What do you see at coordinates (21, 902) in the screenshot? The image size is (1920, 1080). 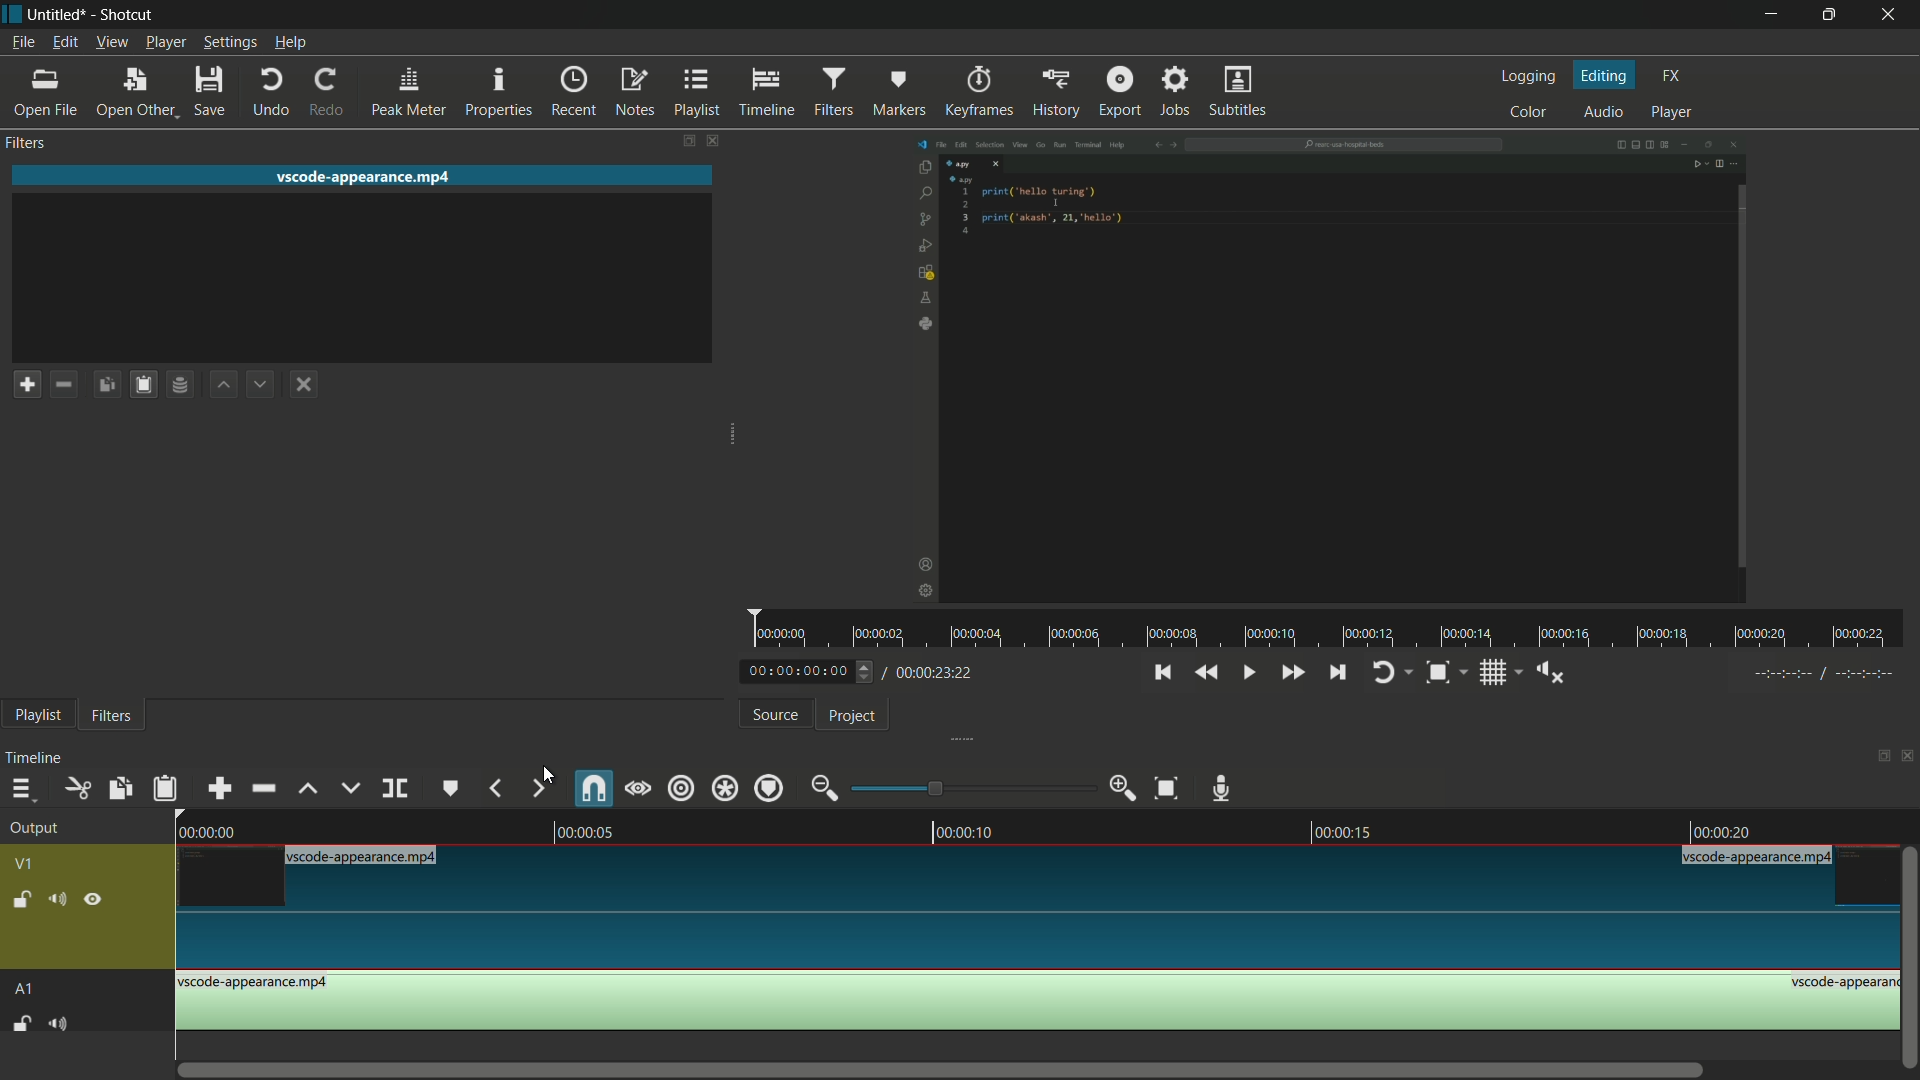 I see `lock` at bounding box center [21, 902].